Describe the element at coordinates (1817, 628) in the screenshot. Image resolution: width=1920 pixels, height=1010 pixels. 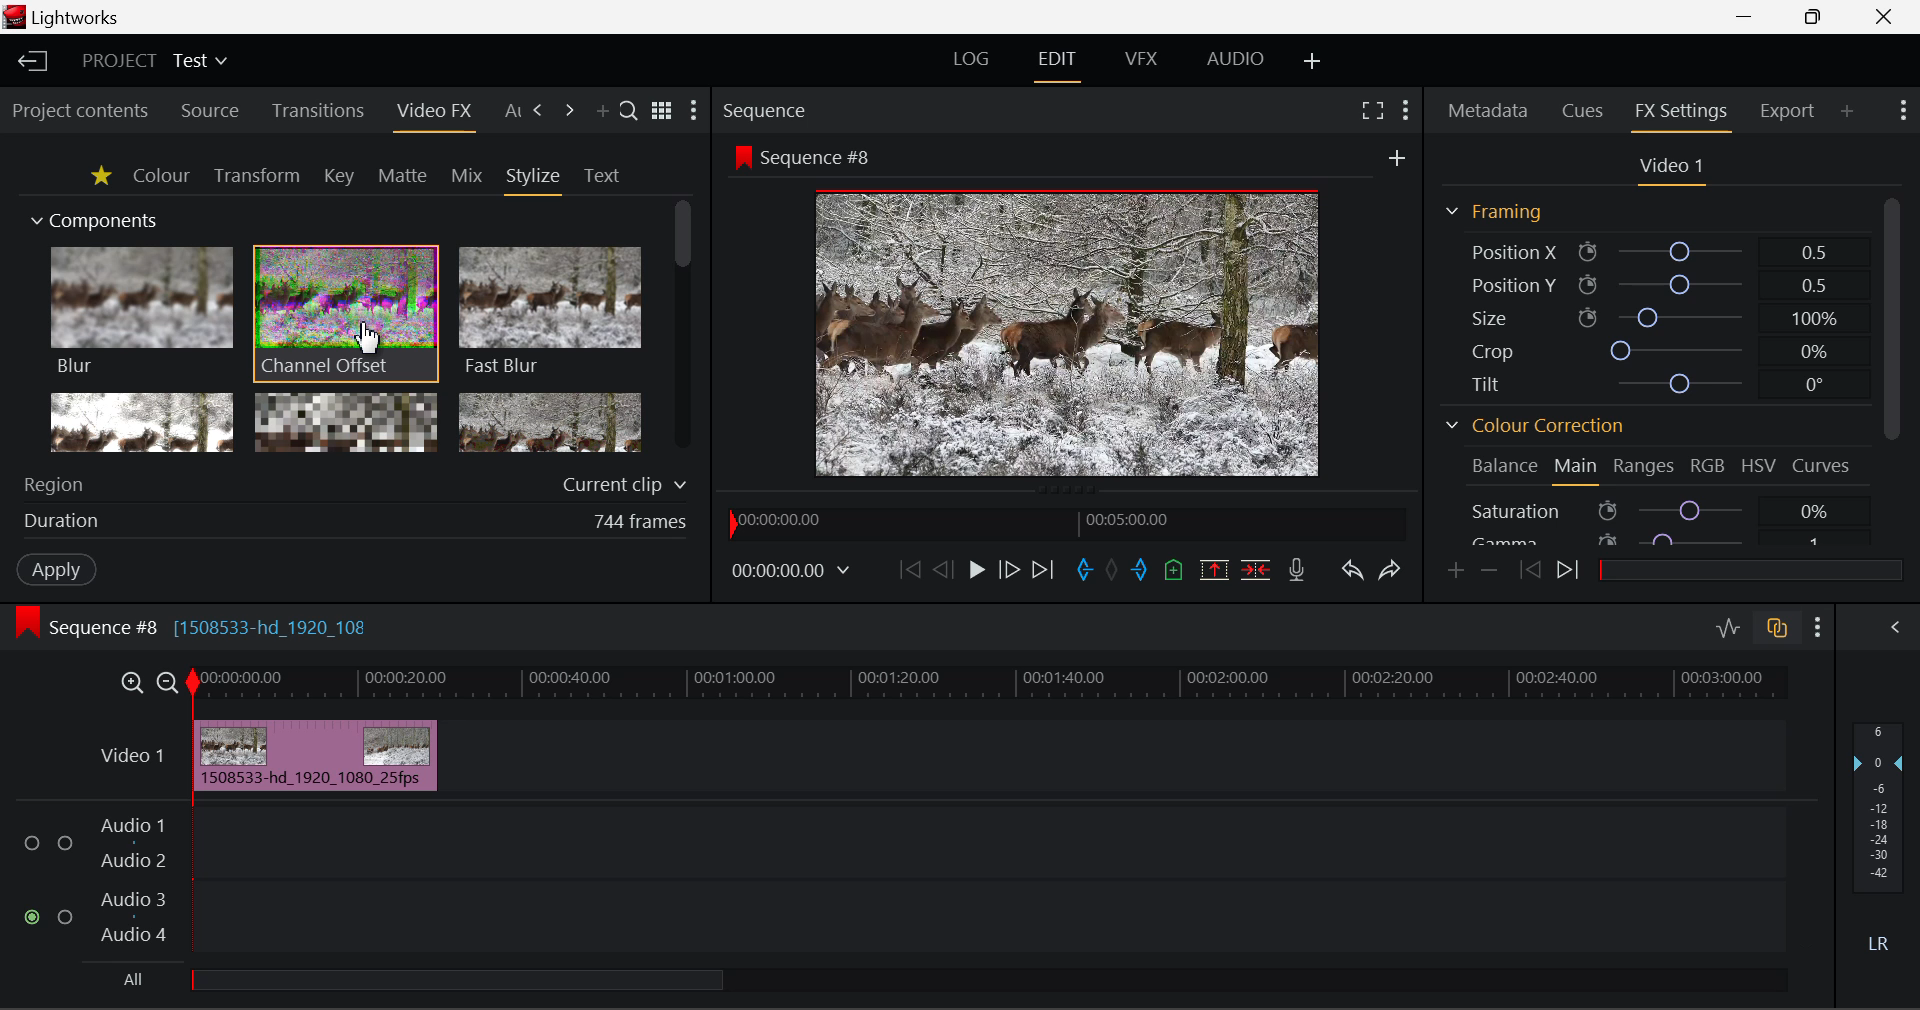
I see `Show Settings` at that location.